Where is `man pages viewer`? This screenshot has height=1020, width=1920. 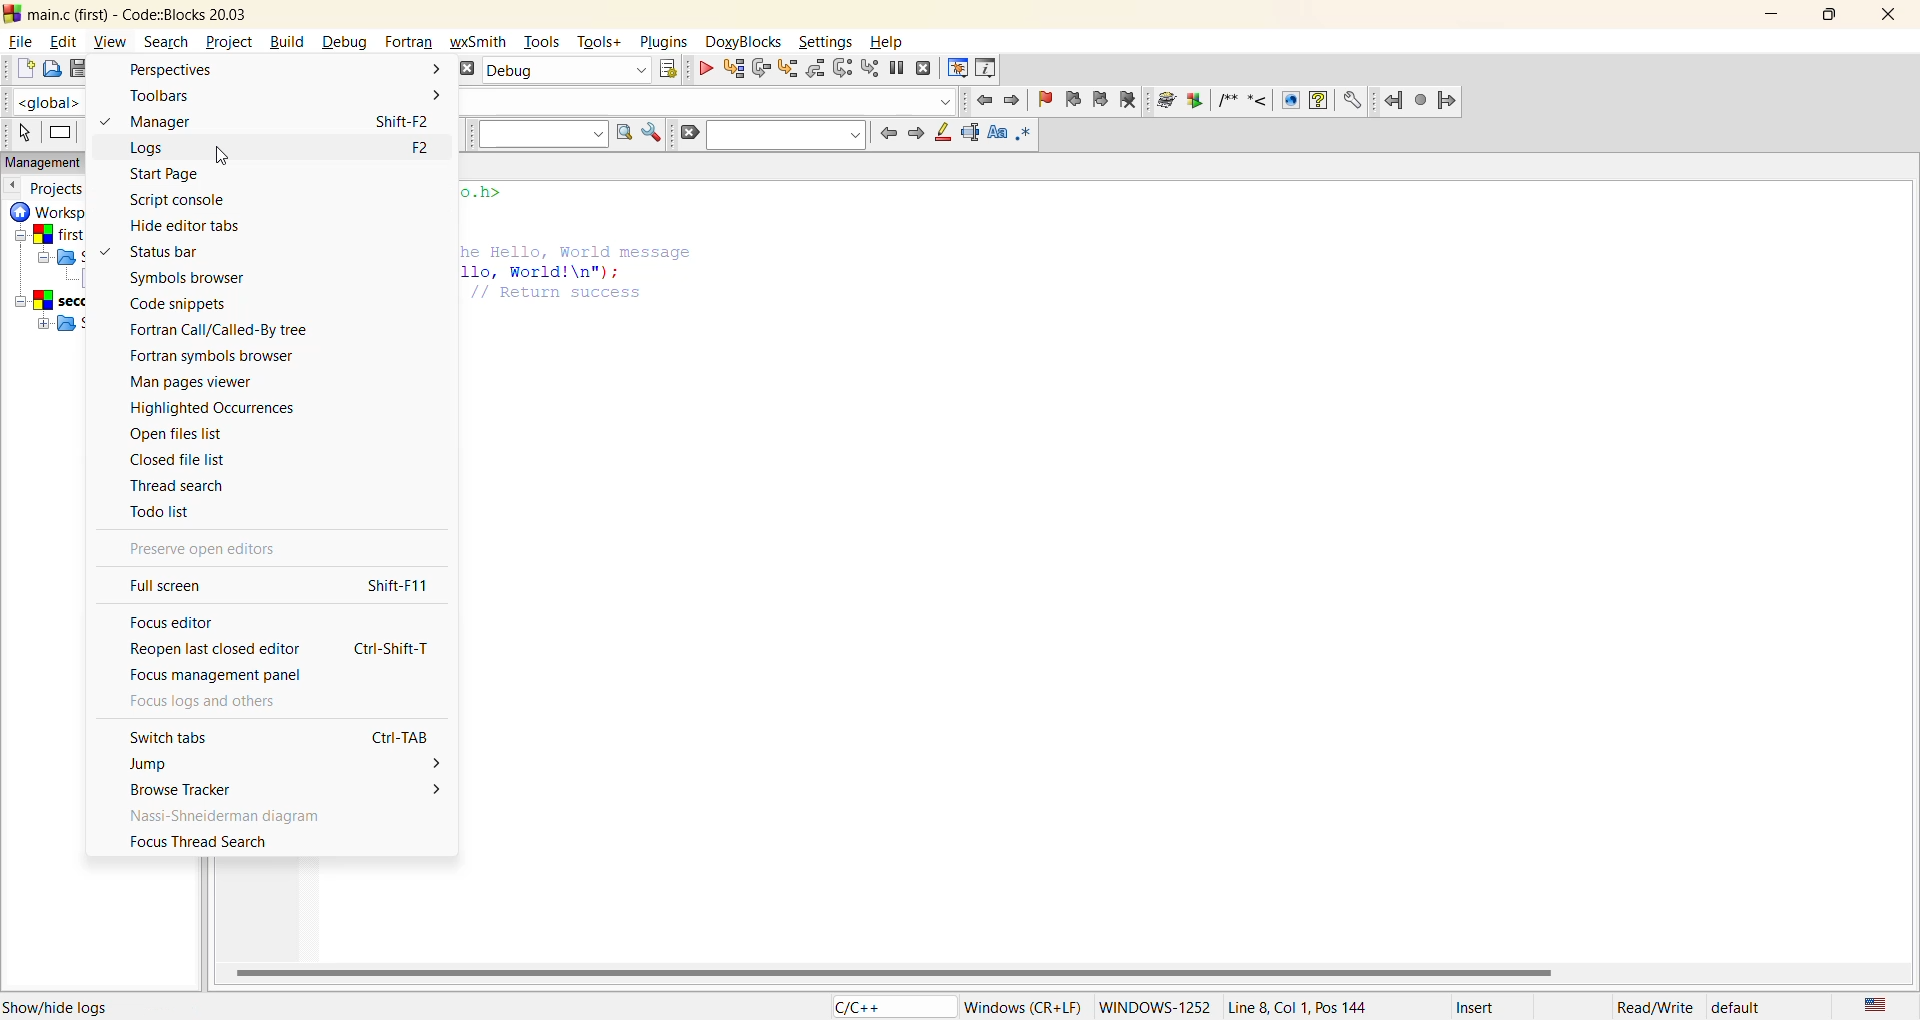 man pages viewer is located at coordinates (194, 382).